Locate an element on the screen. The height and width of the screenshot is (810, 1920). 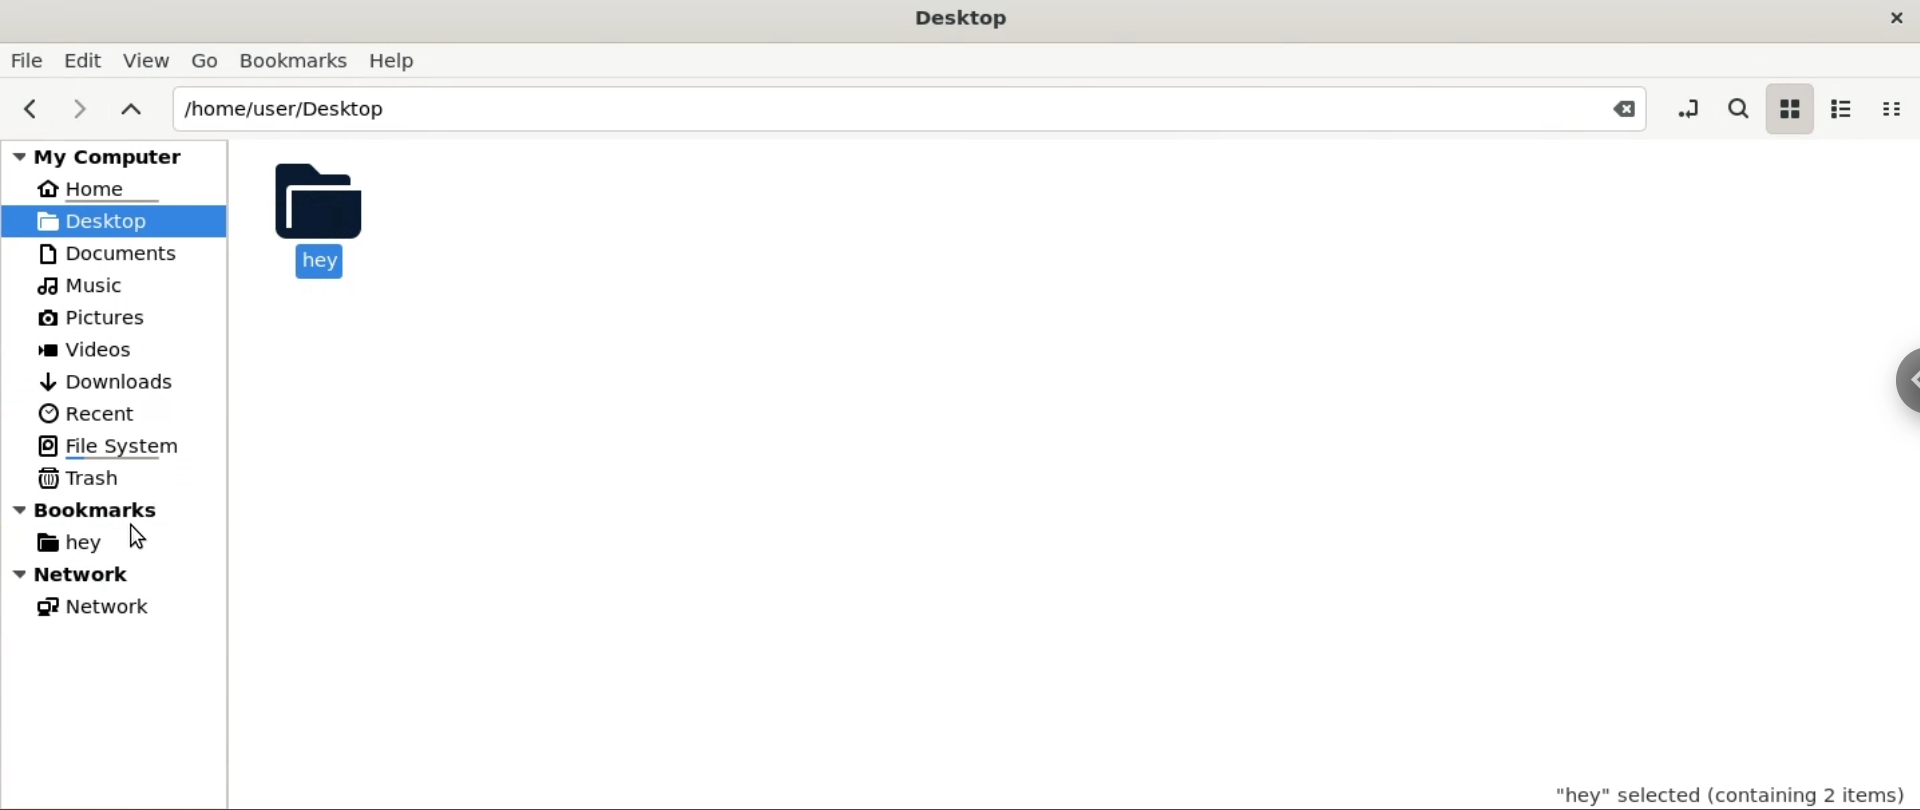
Go  is located at coordinates (205, 60).